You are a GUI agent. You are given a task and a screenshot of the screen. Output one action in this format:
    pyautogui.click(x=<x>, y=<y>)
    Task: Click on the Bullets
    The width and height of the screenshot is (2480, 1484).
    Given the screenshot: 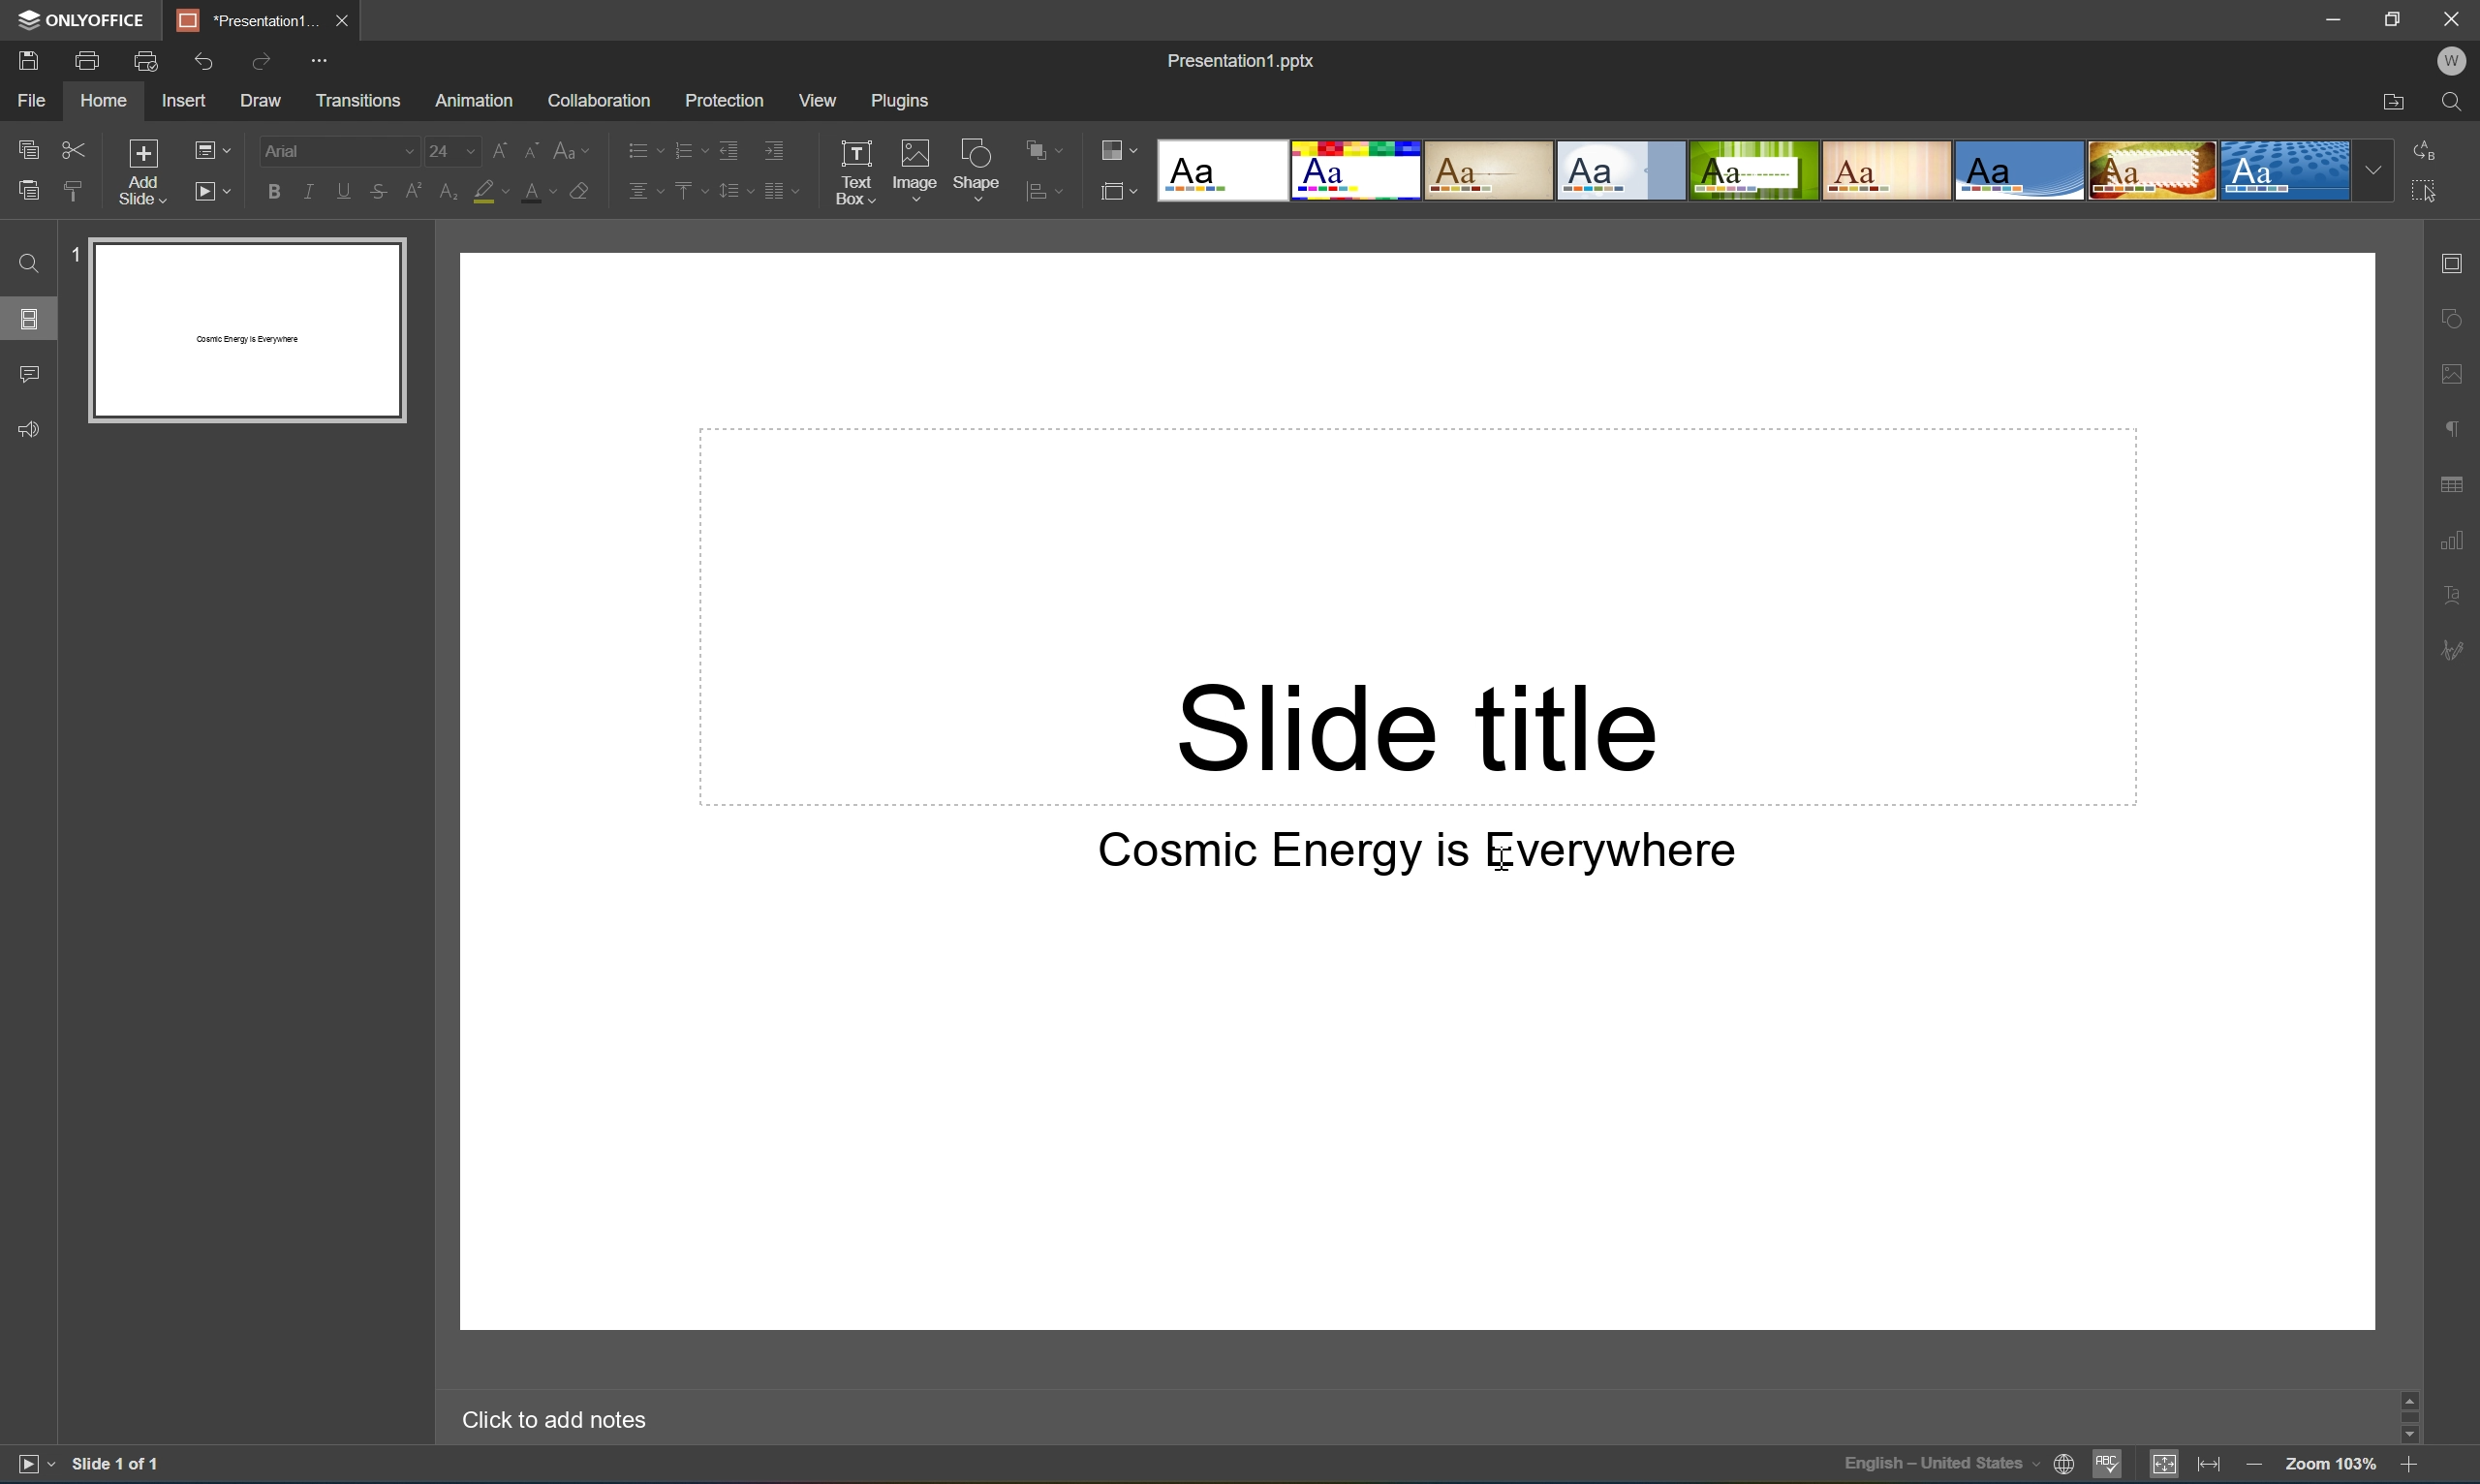 What is the action you would take?
    pyautogui.click(x=639, y=148)
    